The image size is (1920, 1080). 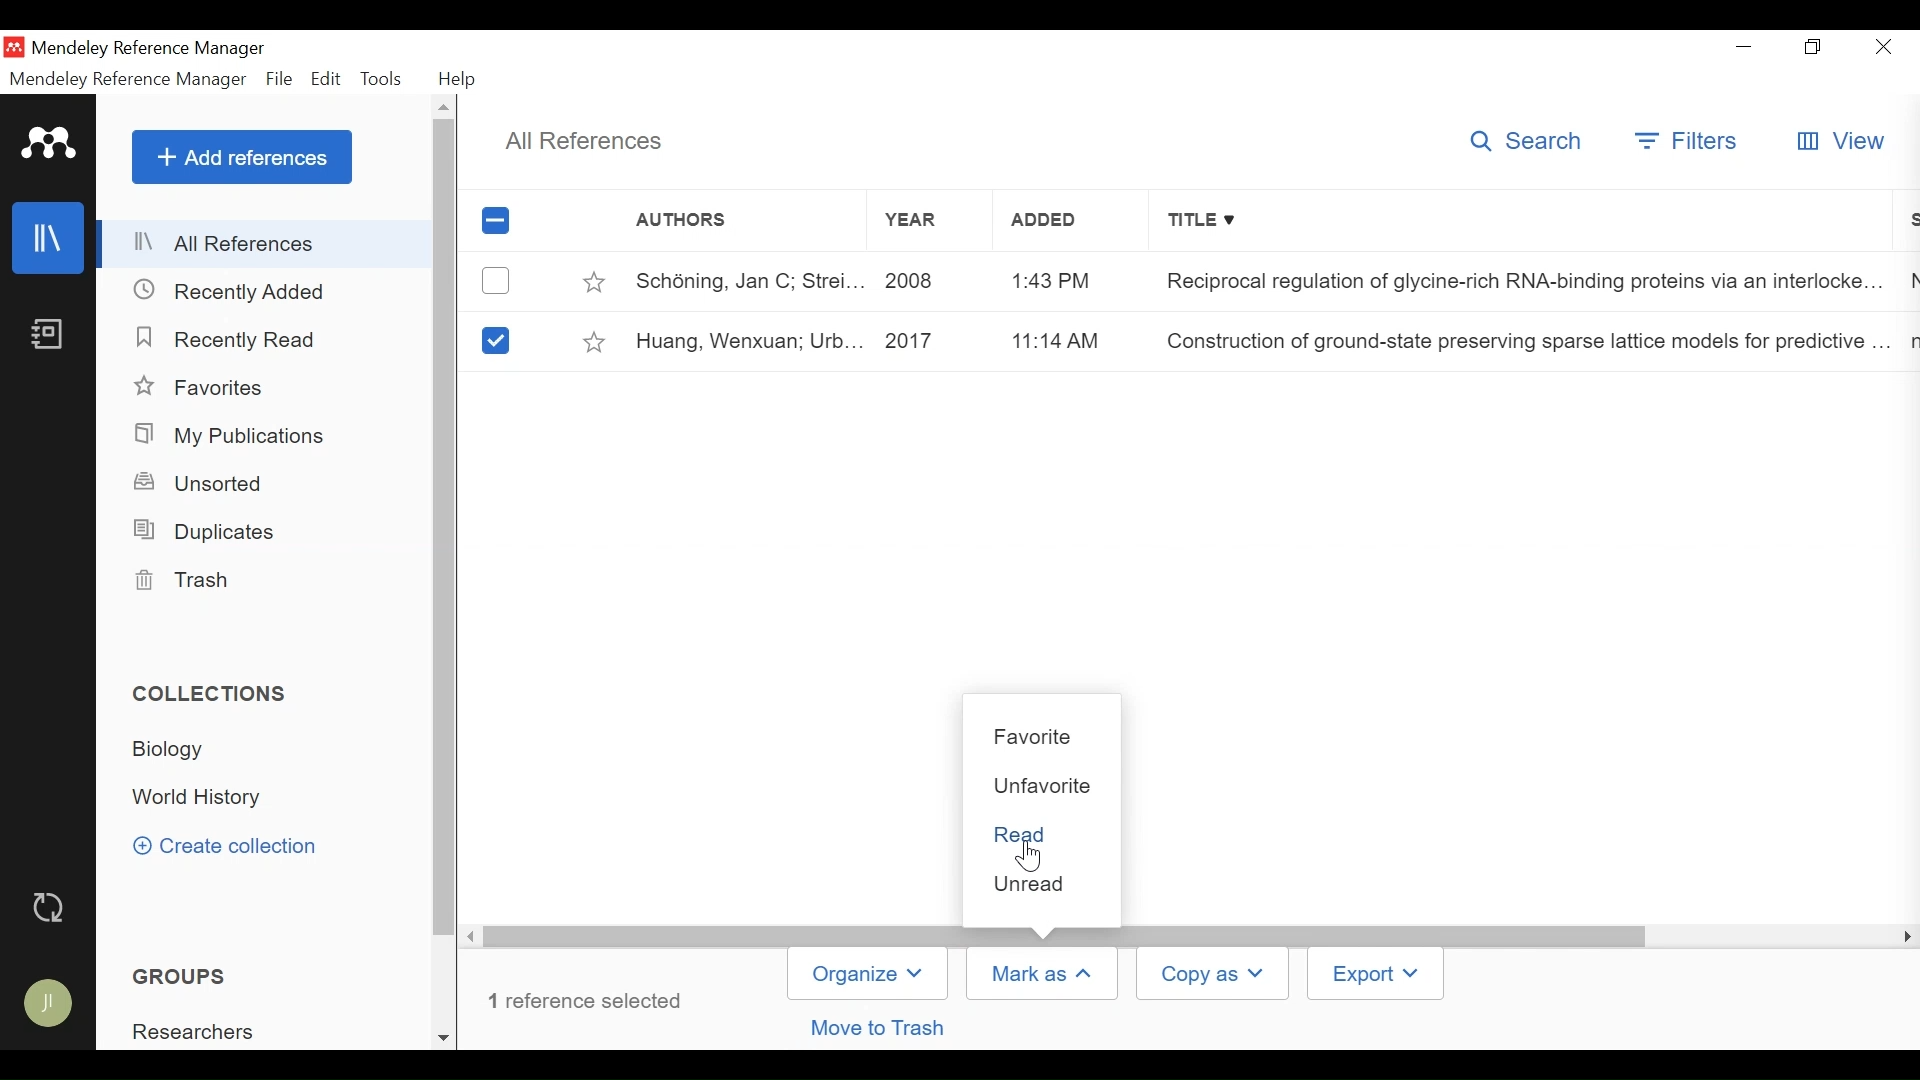 What do you see at coordinates (1031, 856) in the screenshot?
I see `Cursor` at bounding box center [1031, 856].